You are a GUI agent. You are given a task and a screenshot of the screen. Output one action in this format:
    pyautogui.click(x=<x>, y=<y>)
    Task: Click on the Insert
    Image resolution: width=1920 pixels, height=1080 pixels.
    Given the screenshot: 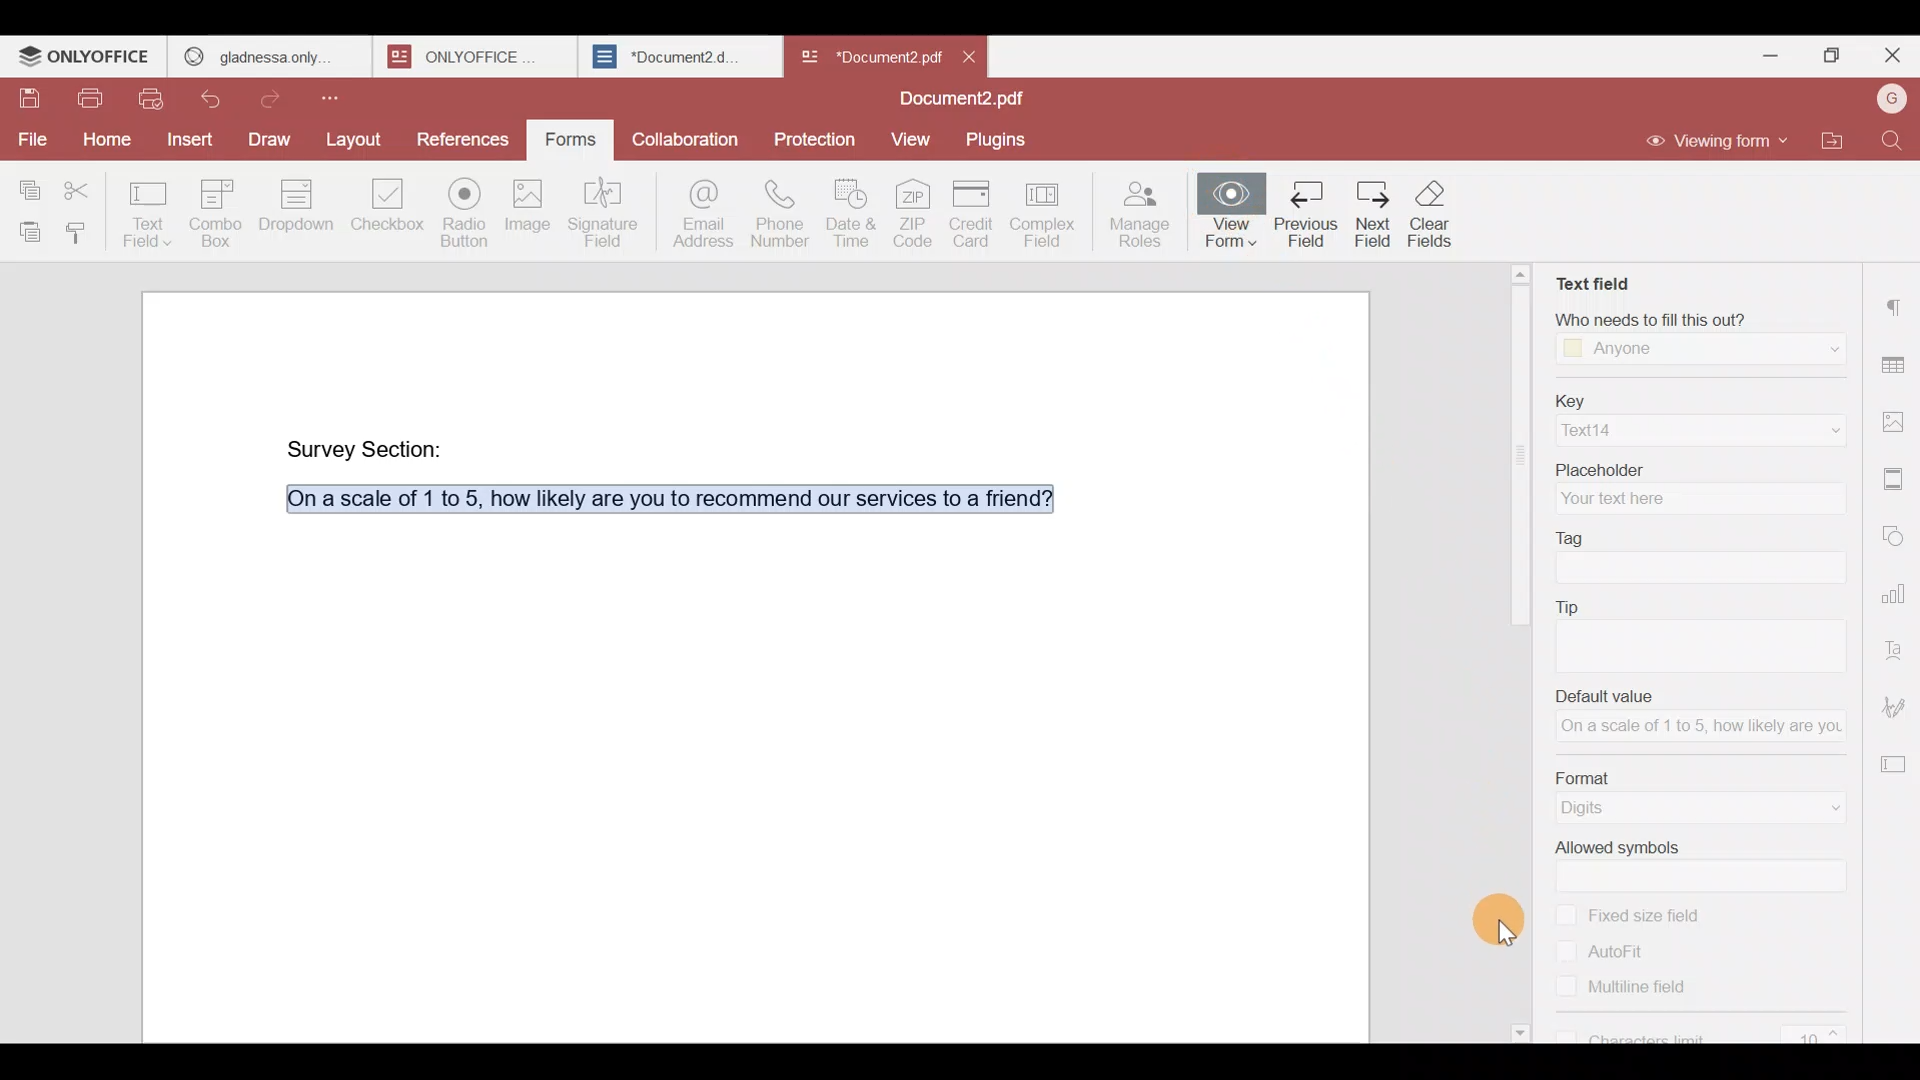 What is the action you would take?
    pyautogui.click(x=190, y=144)
    